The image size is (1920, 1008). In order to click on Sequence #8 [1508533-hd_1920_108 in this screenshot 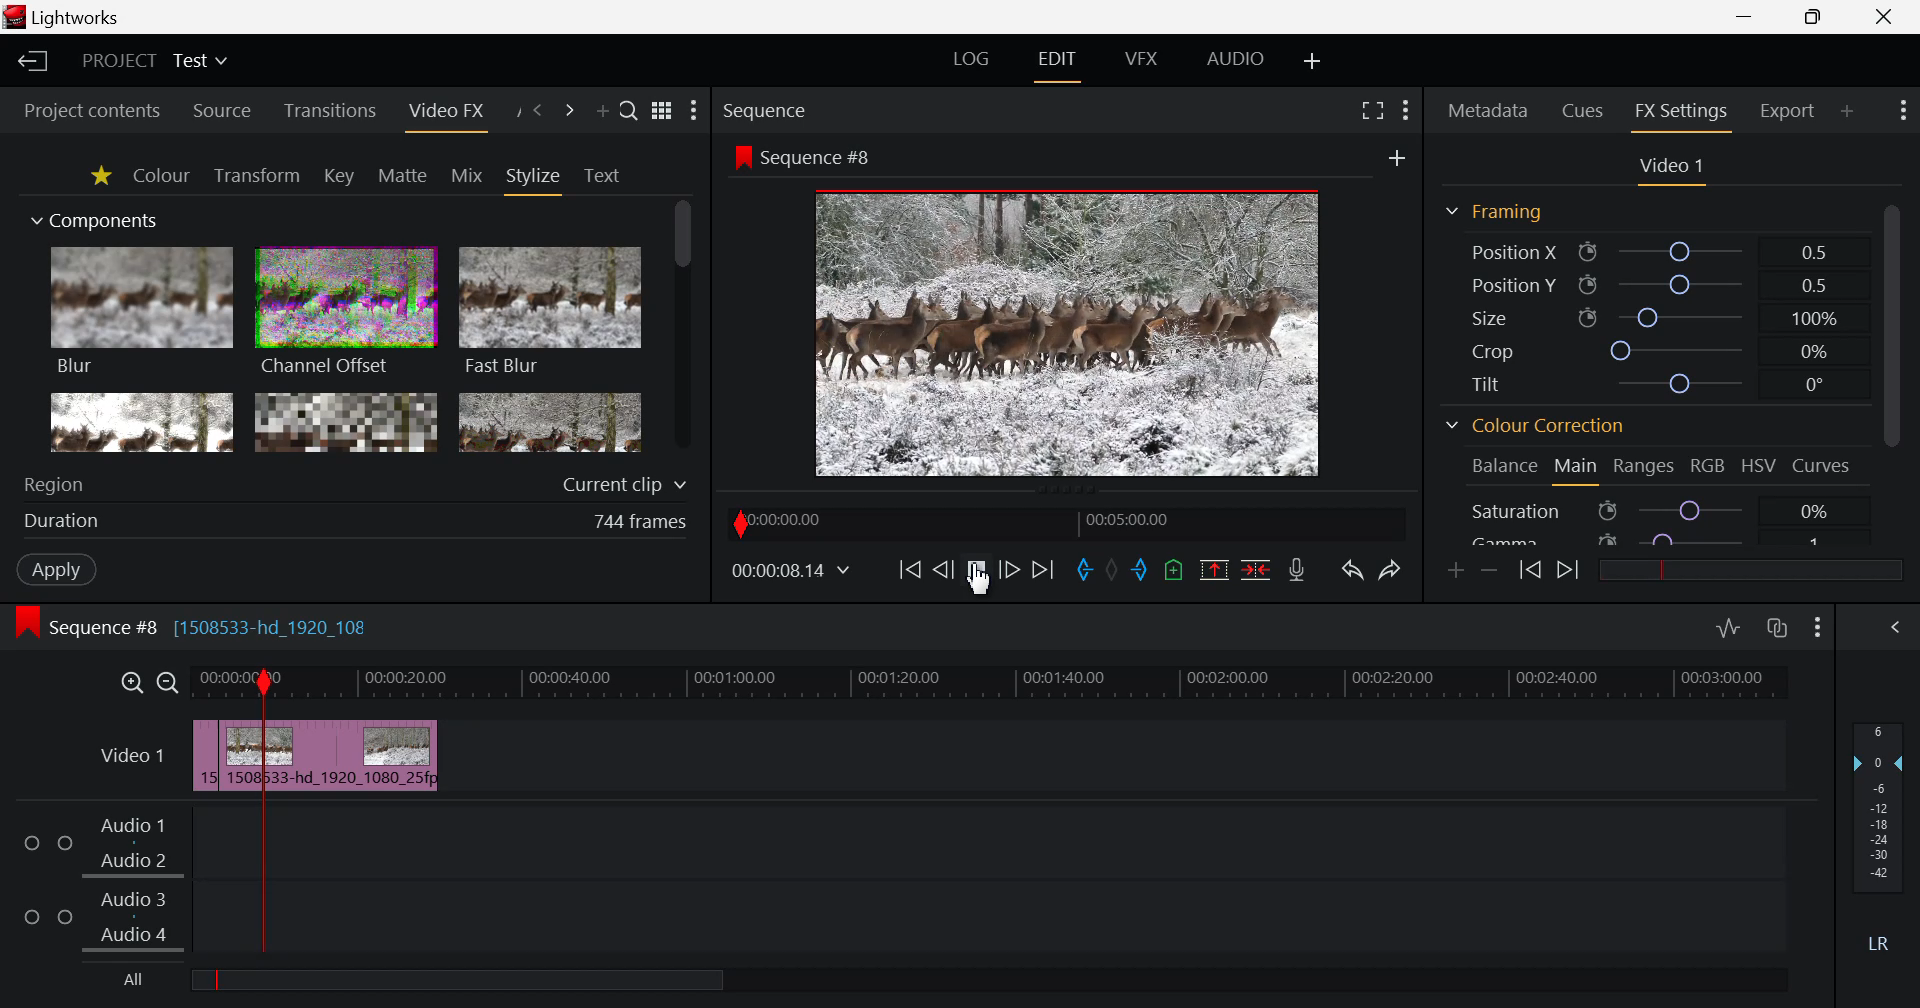, I will do `click(227, 625)`.